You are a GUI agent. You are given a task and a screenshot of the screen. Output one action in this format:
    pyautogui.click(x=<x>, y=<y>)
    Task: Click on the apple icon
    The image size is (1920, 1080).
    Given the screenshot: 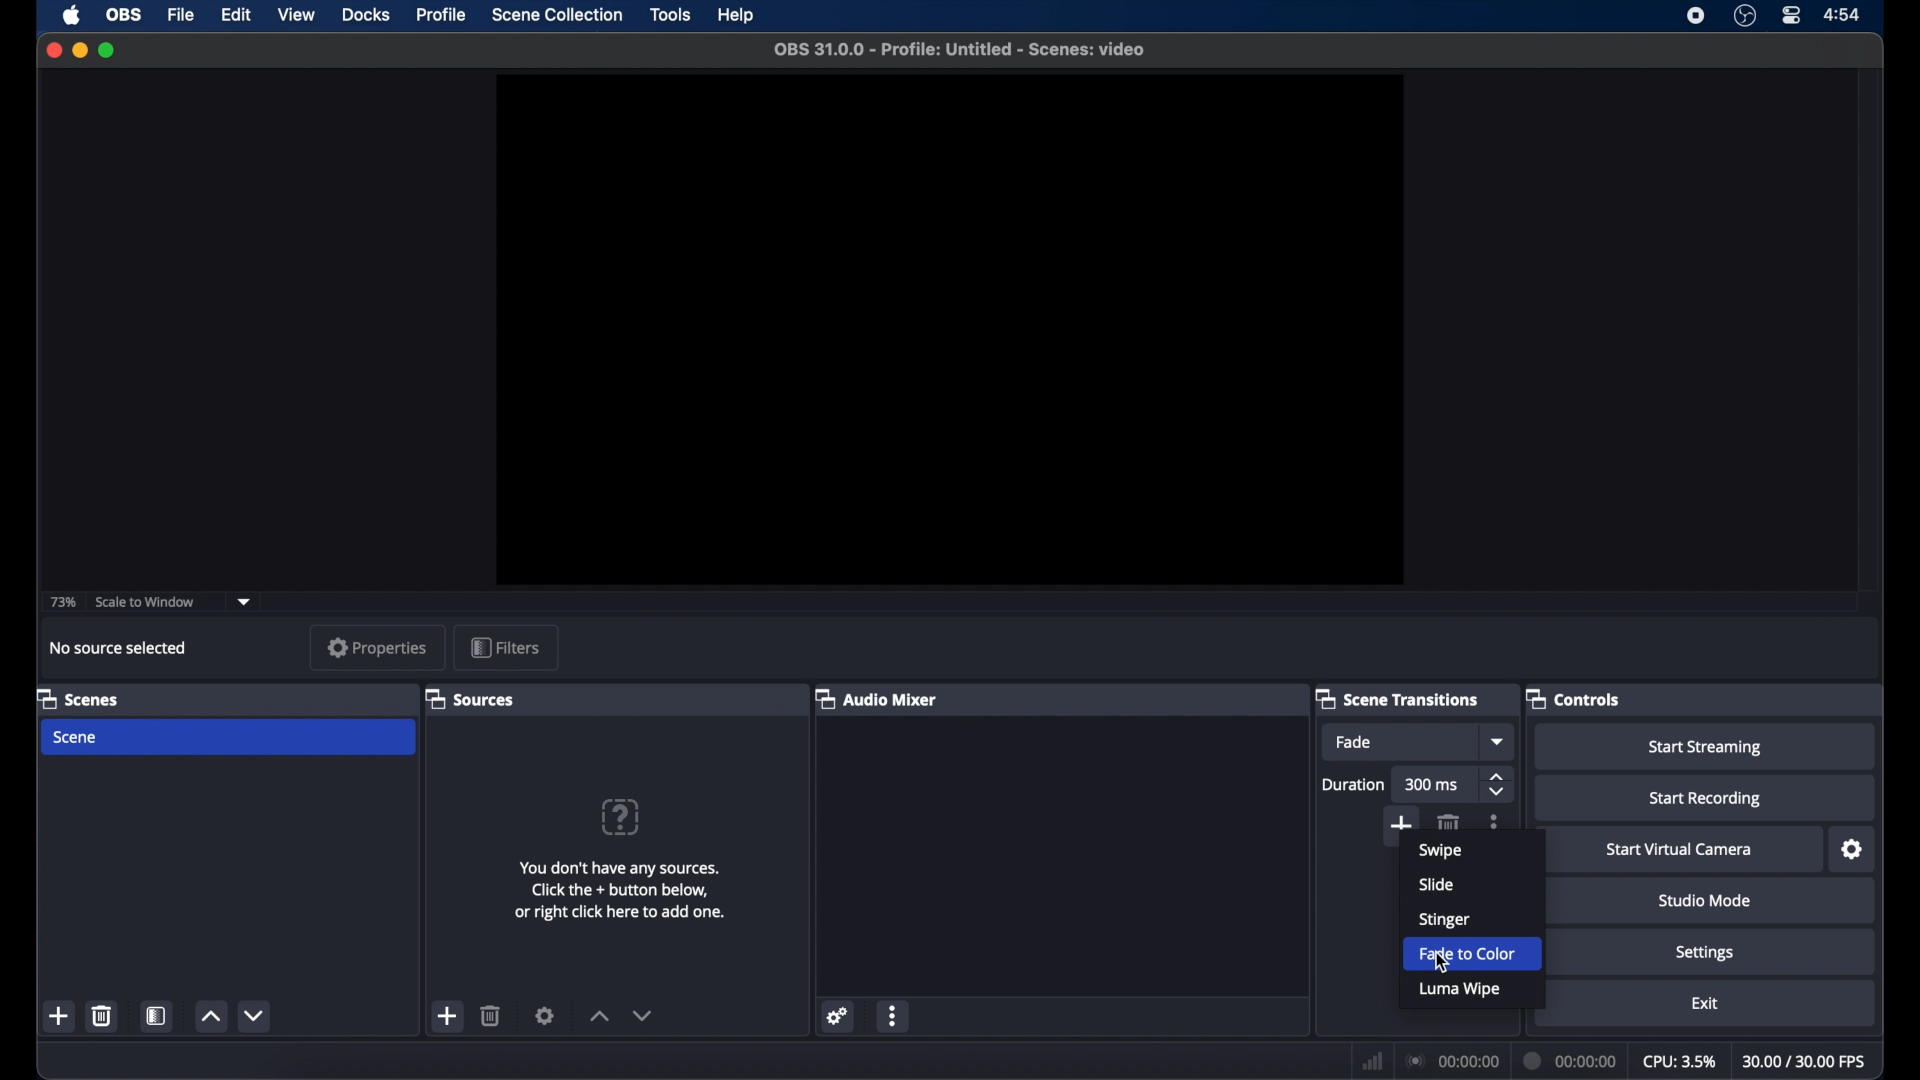 What is the action you would take?
    pyautogui.click(x=72, y=15)
    